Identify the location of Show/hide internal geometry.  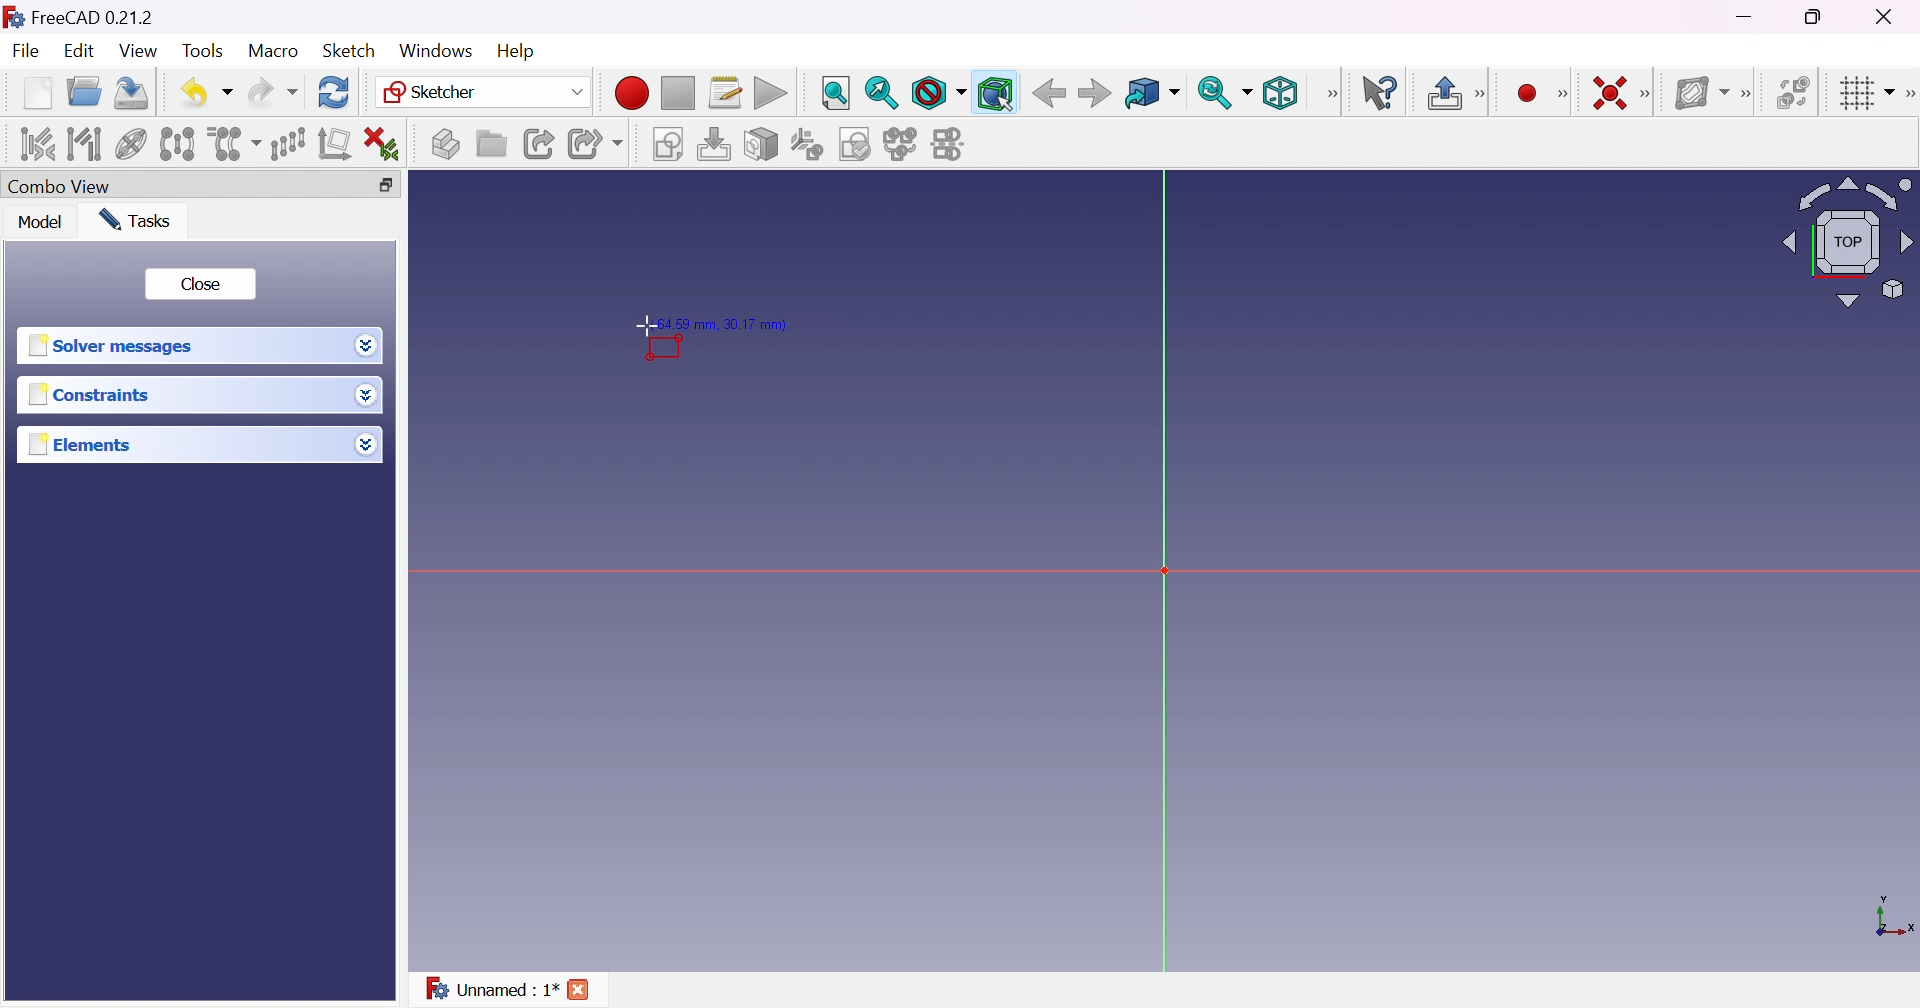
(131, 144).